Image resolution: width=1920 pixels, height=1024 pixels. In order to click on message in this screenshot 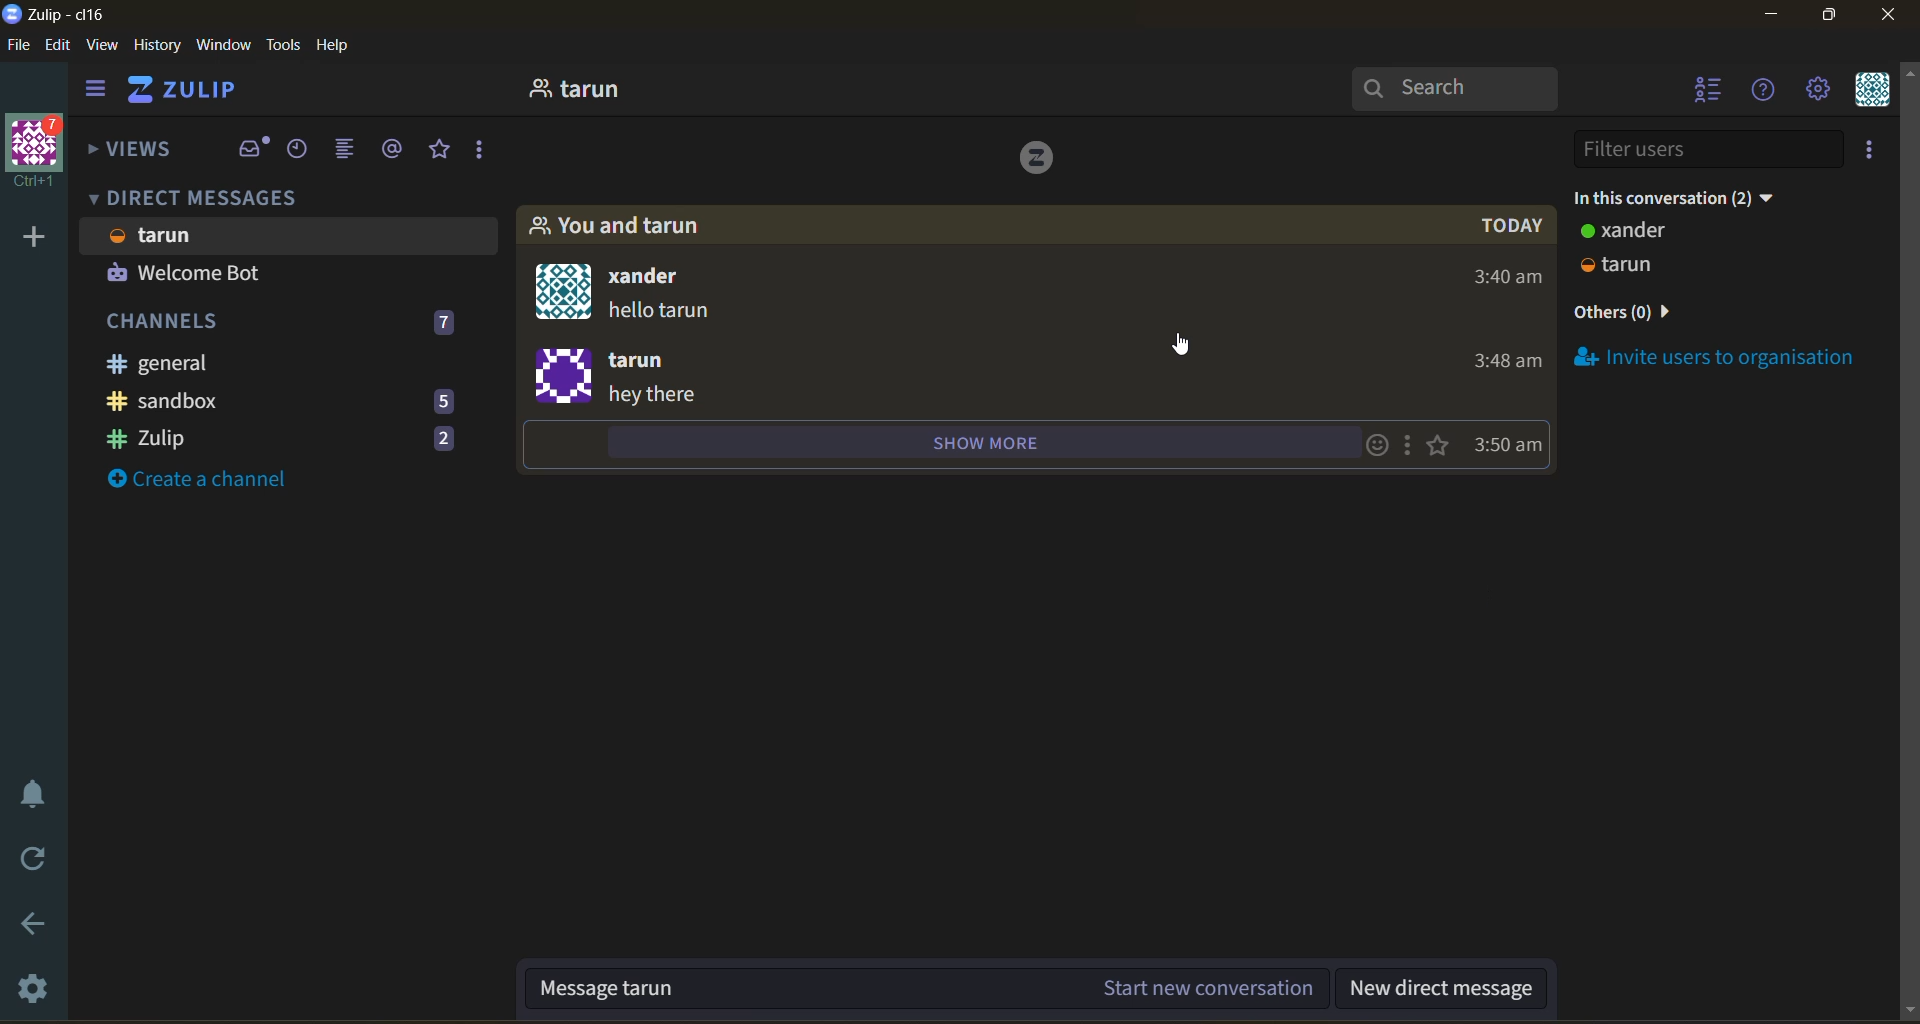, I will do `click(669, 316)`.